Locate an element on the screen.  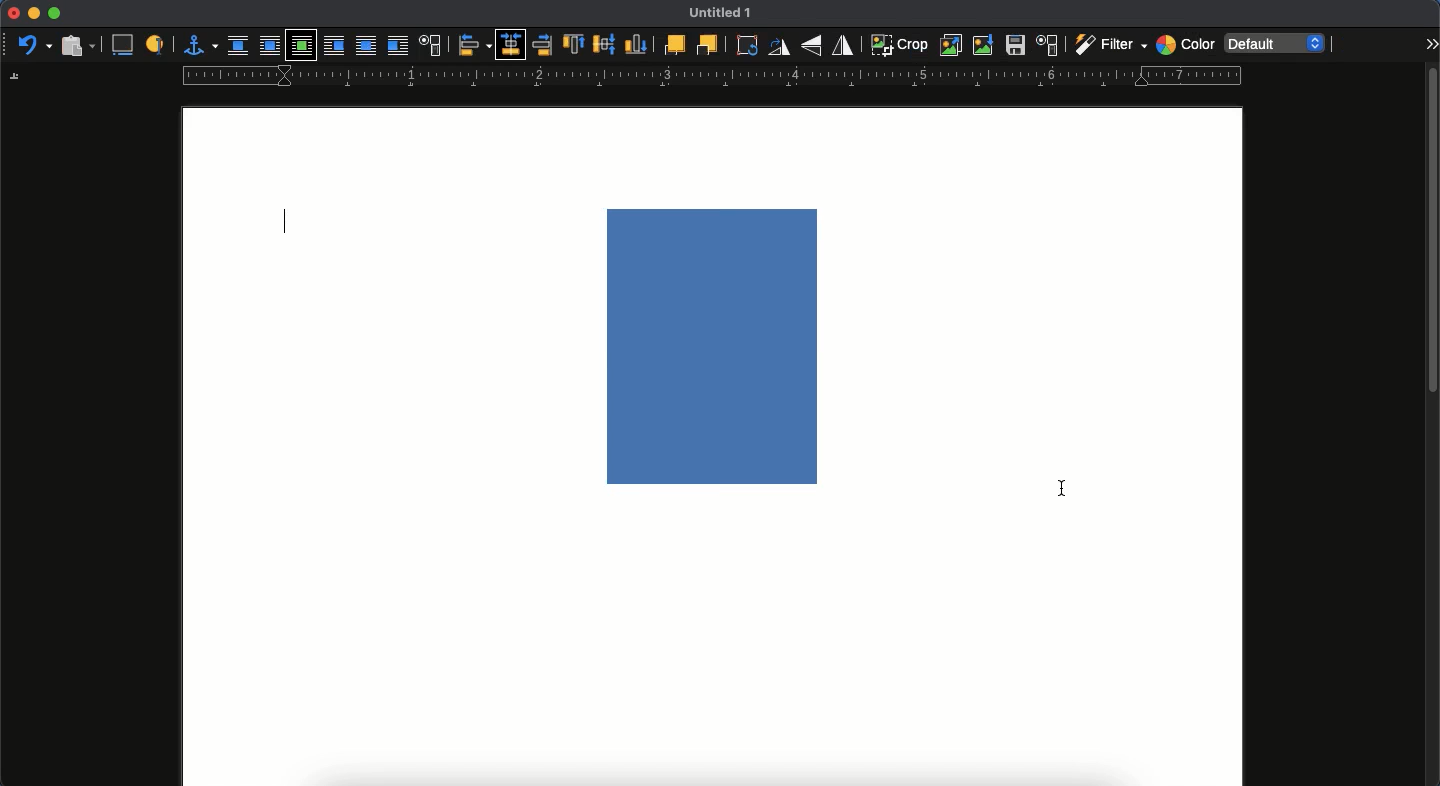
none is located at coordinates (238, 46).